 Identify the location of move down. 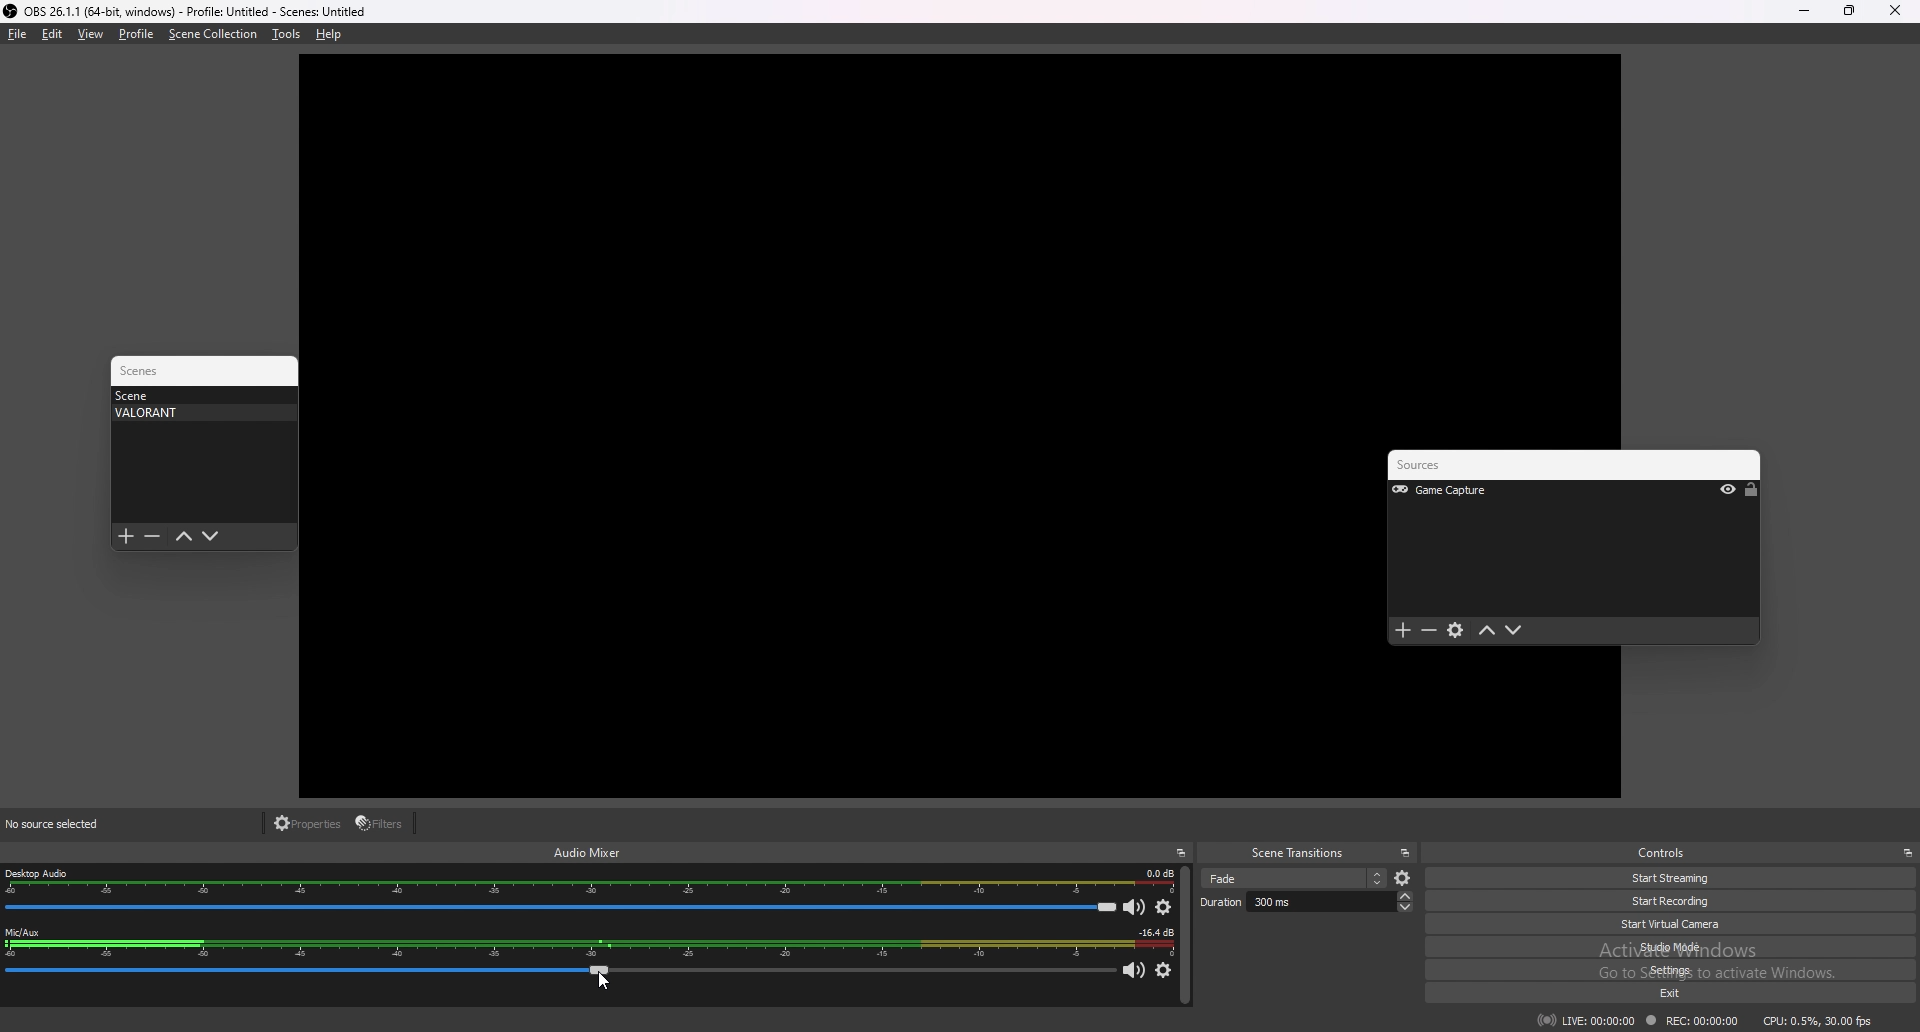
(211, 537).